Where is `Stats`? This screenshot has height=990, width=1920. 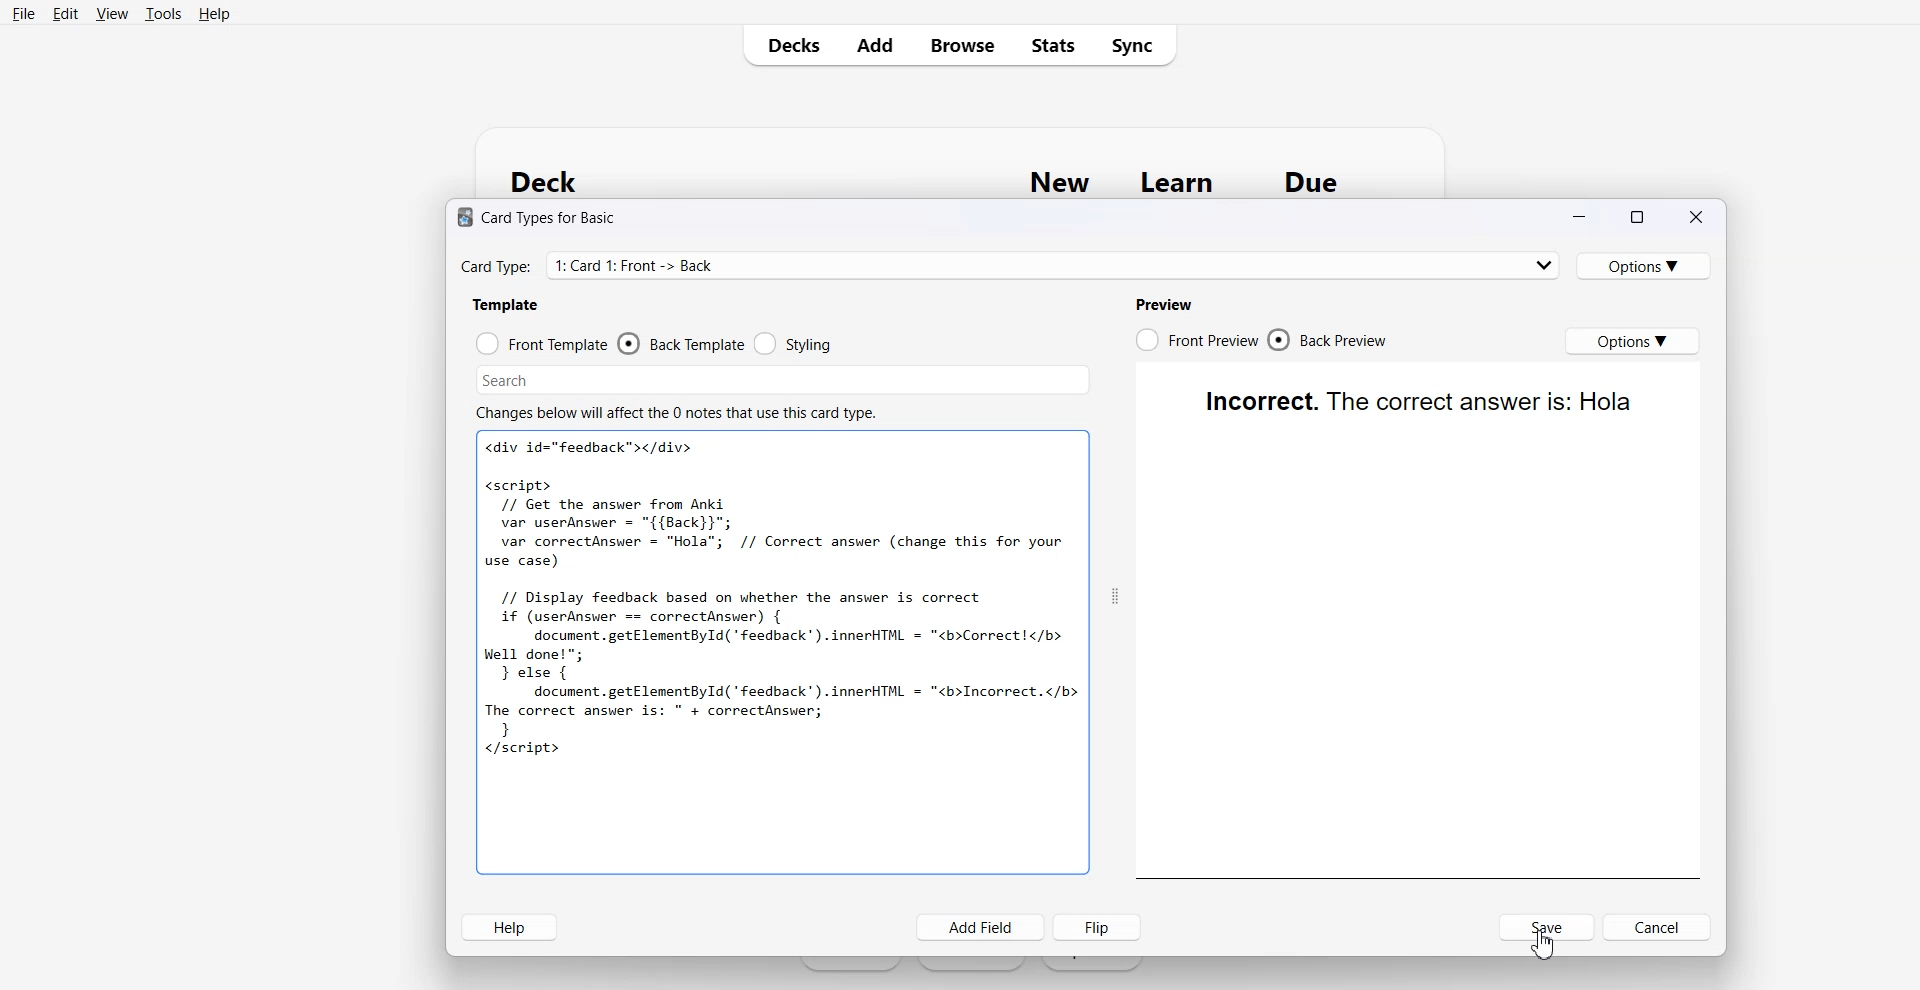
Stats is located at coordinates (1050, 44).